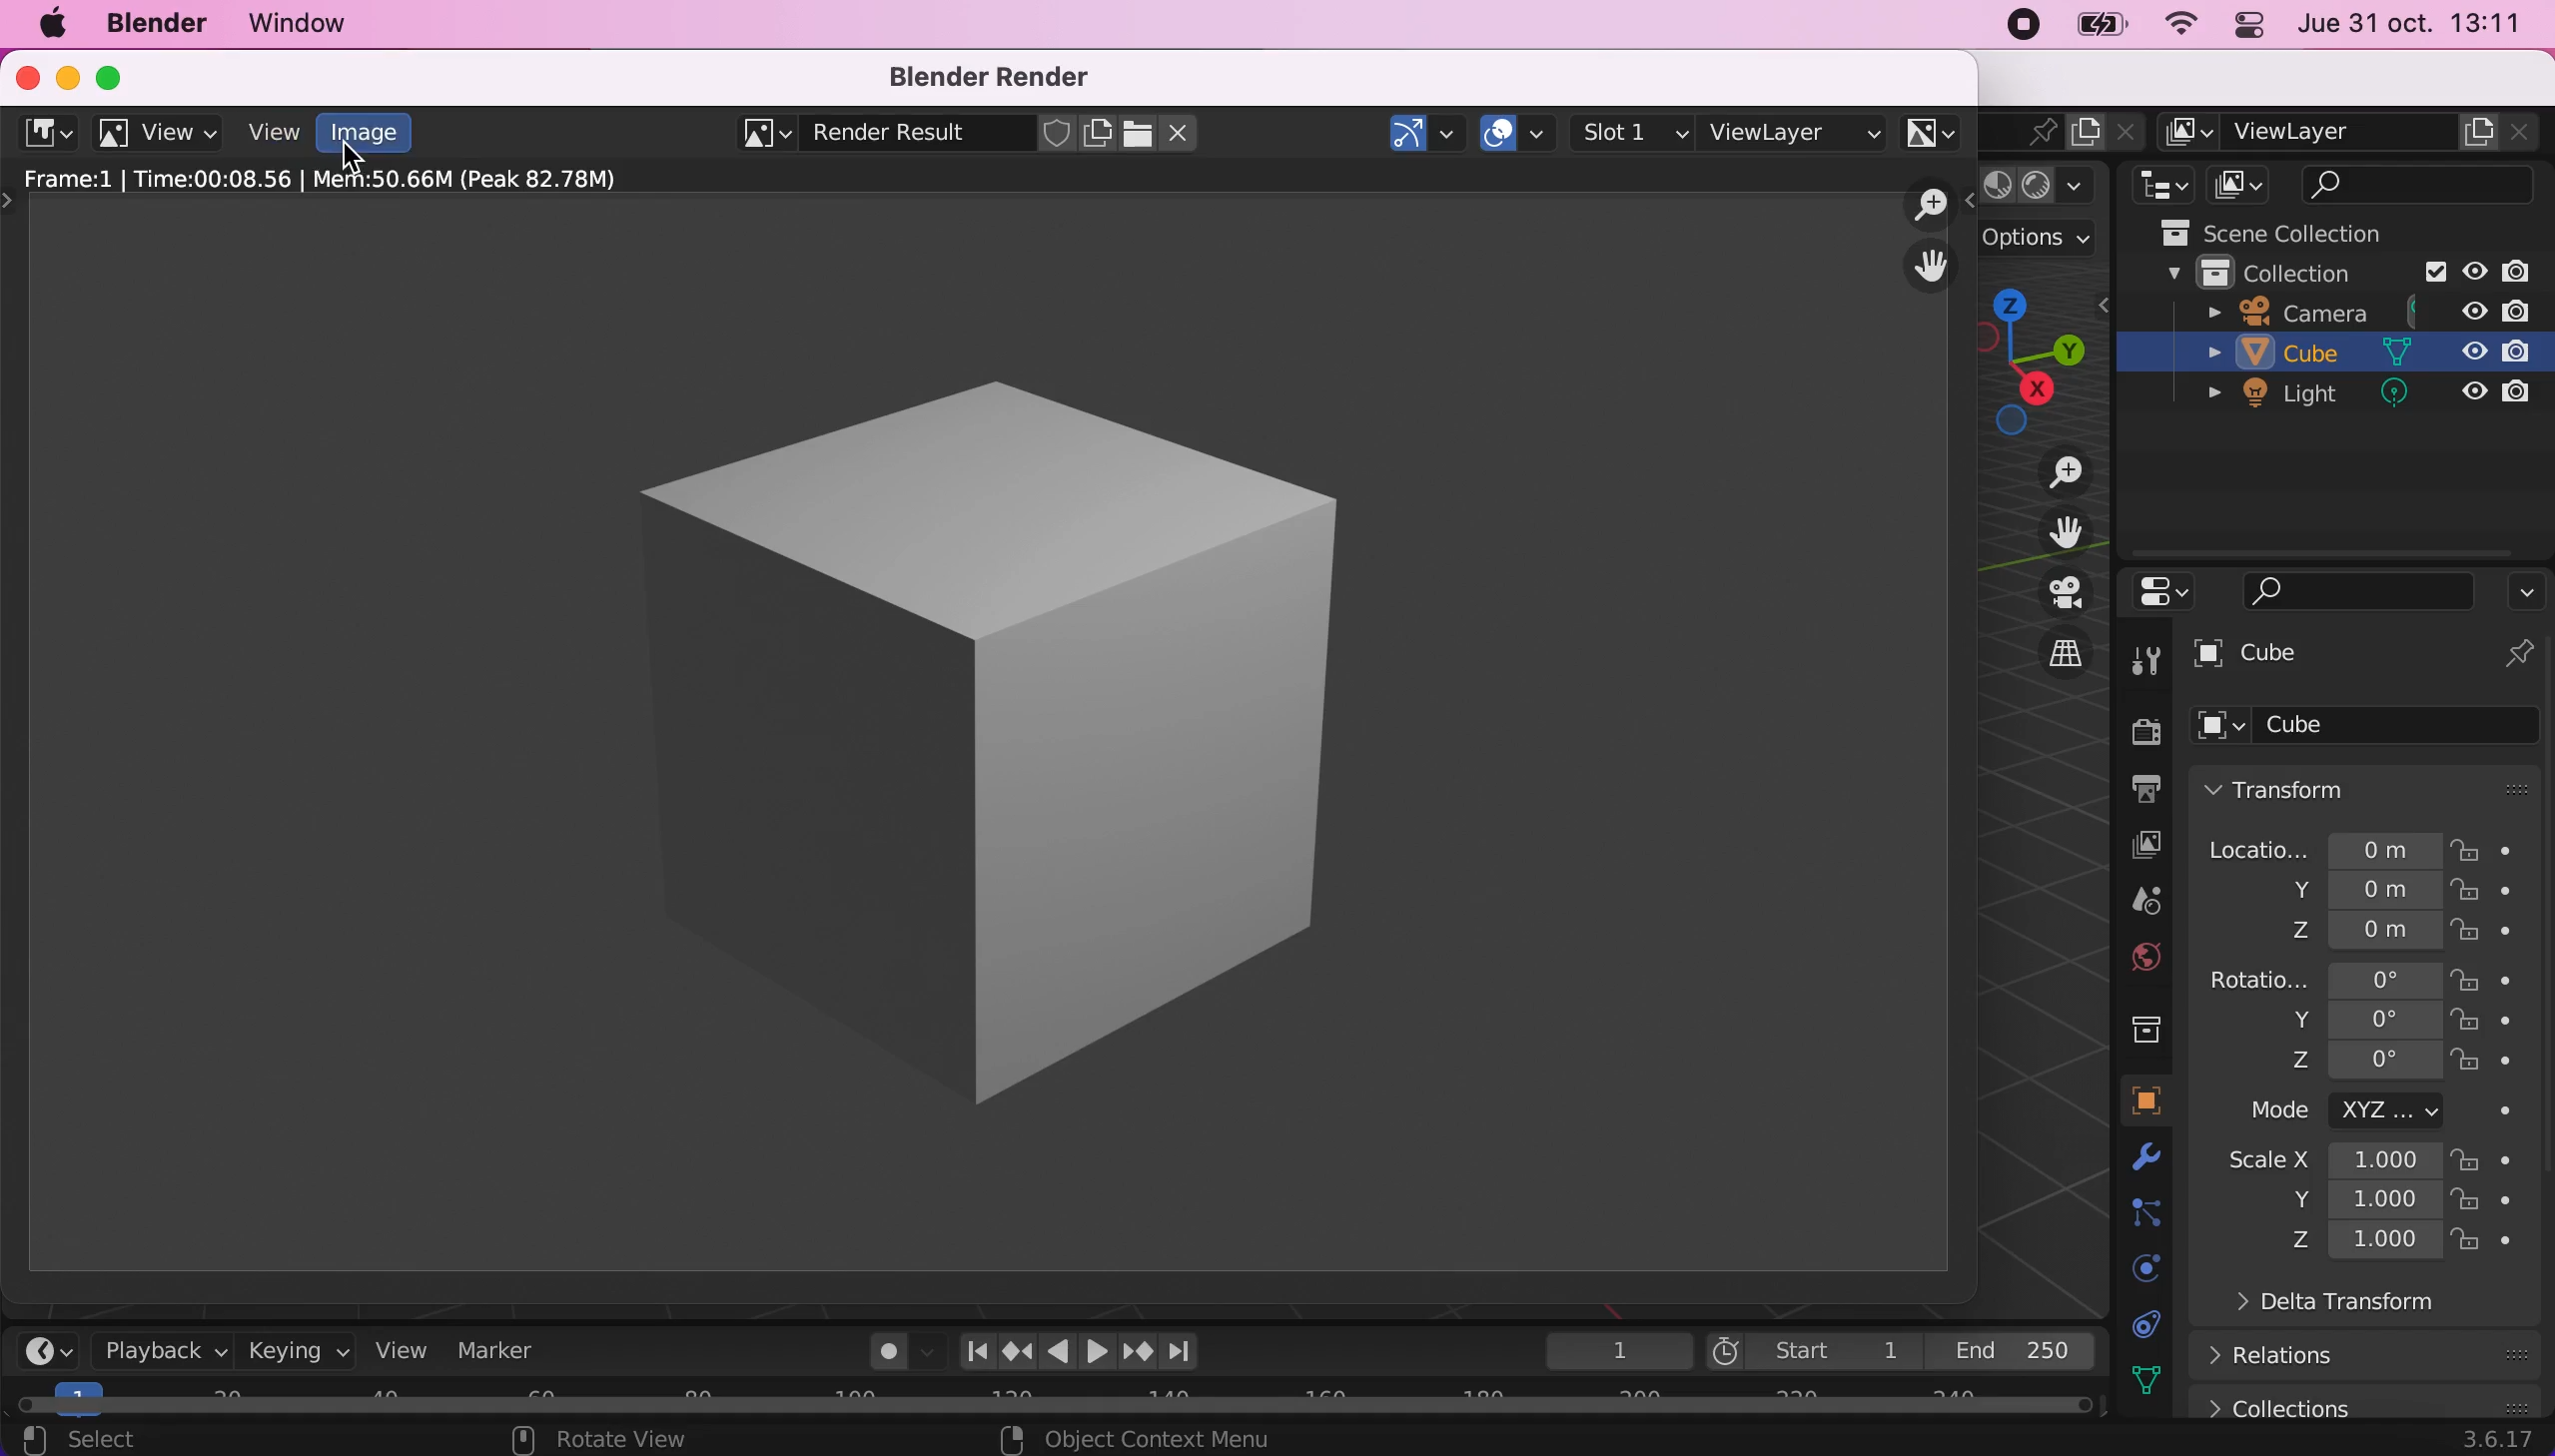 The width and height of the screenshot is (2555, 1456). What do you see at coordinates (2422, 184) in the screenshot?
I see `search` at bounding box center [2422, 184].